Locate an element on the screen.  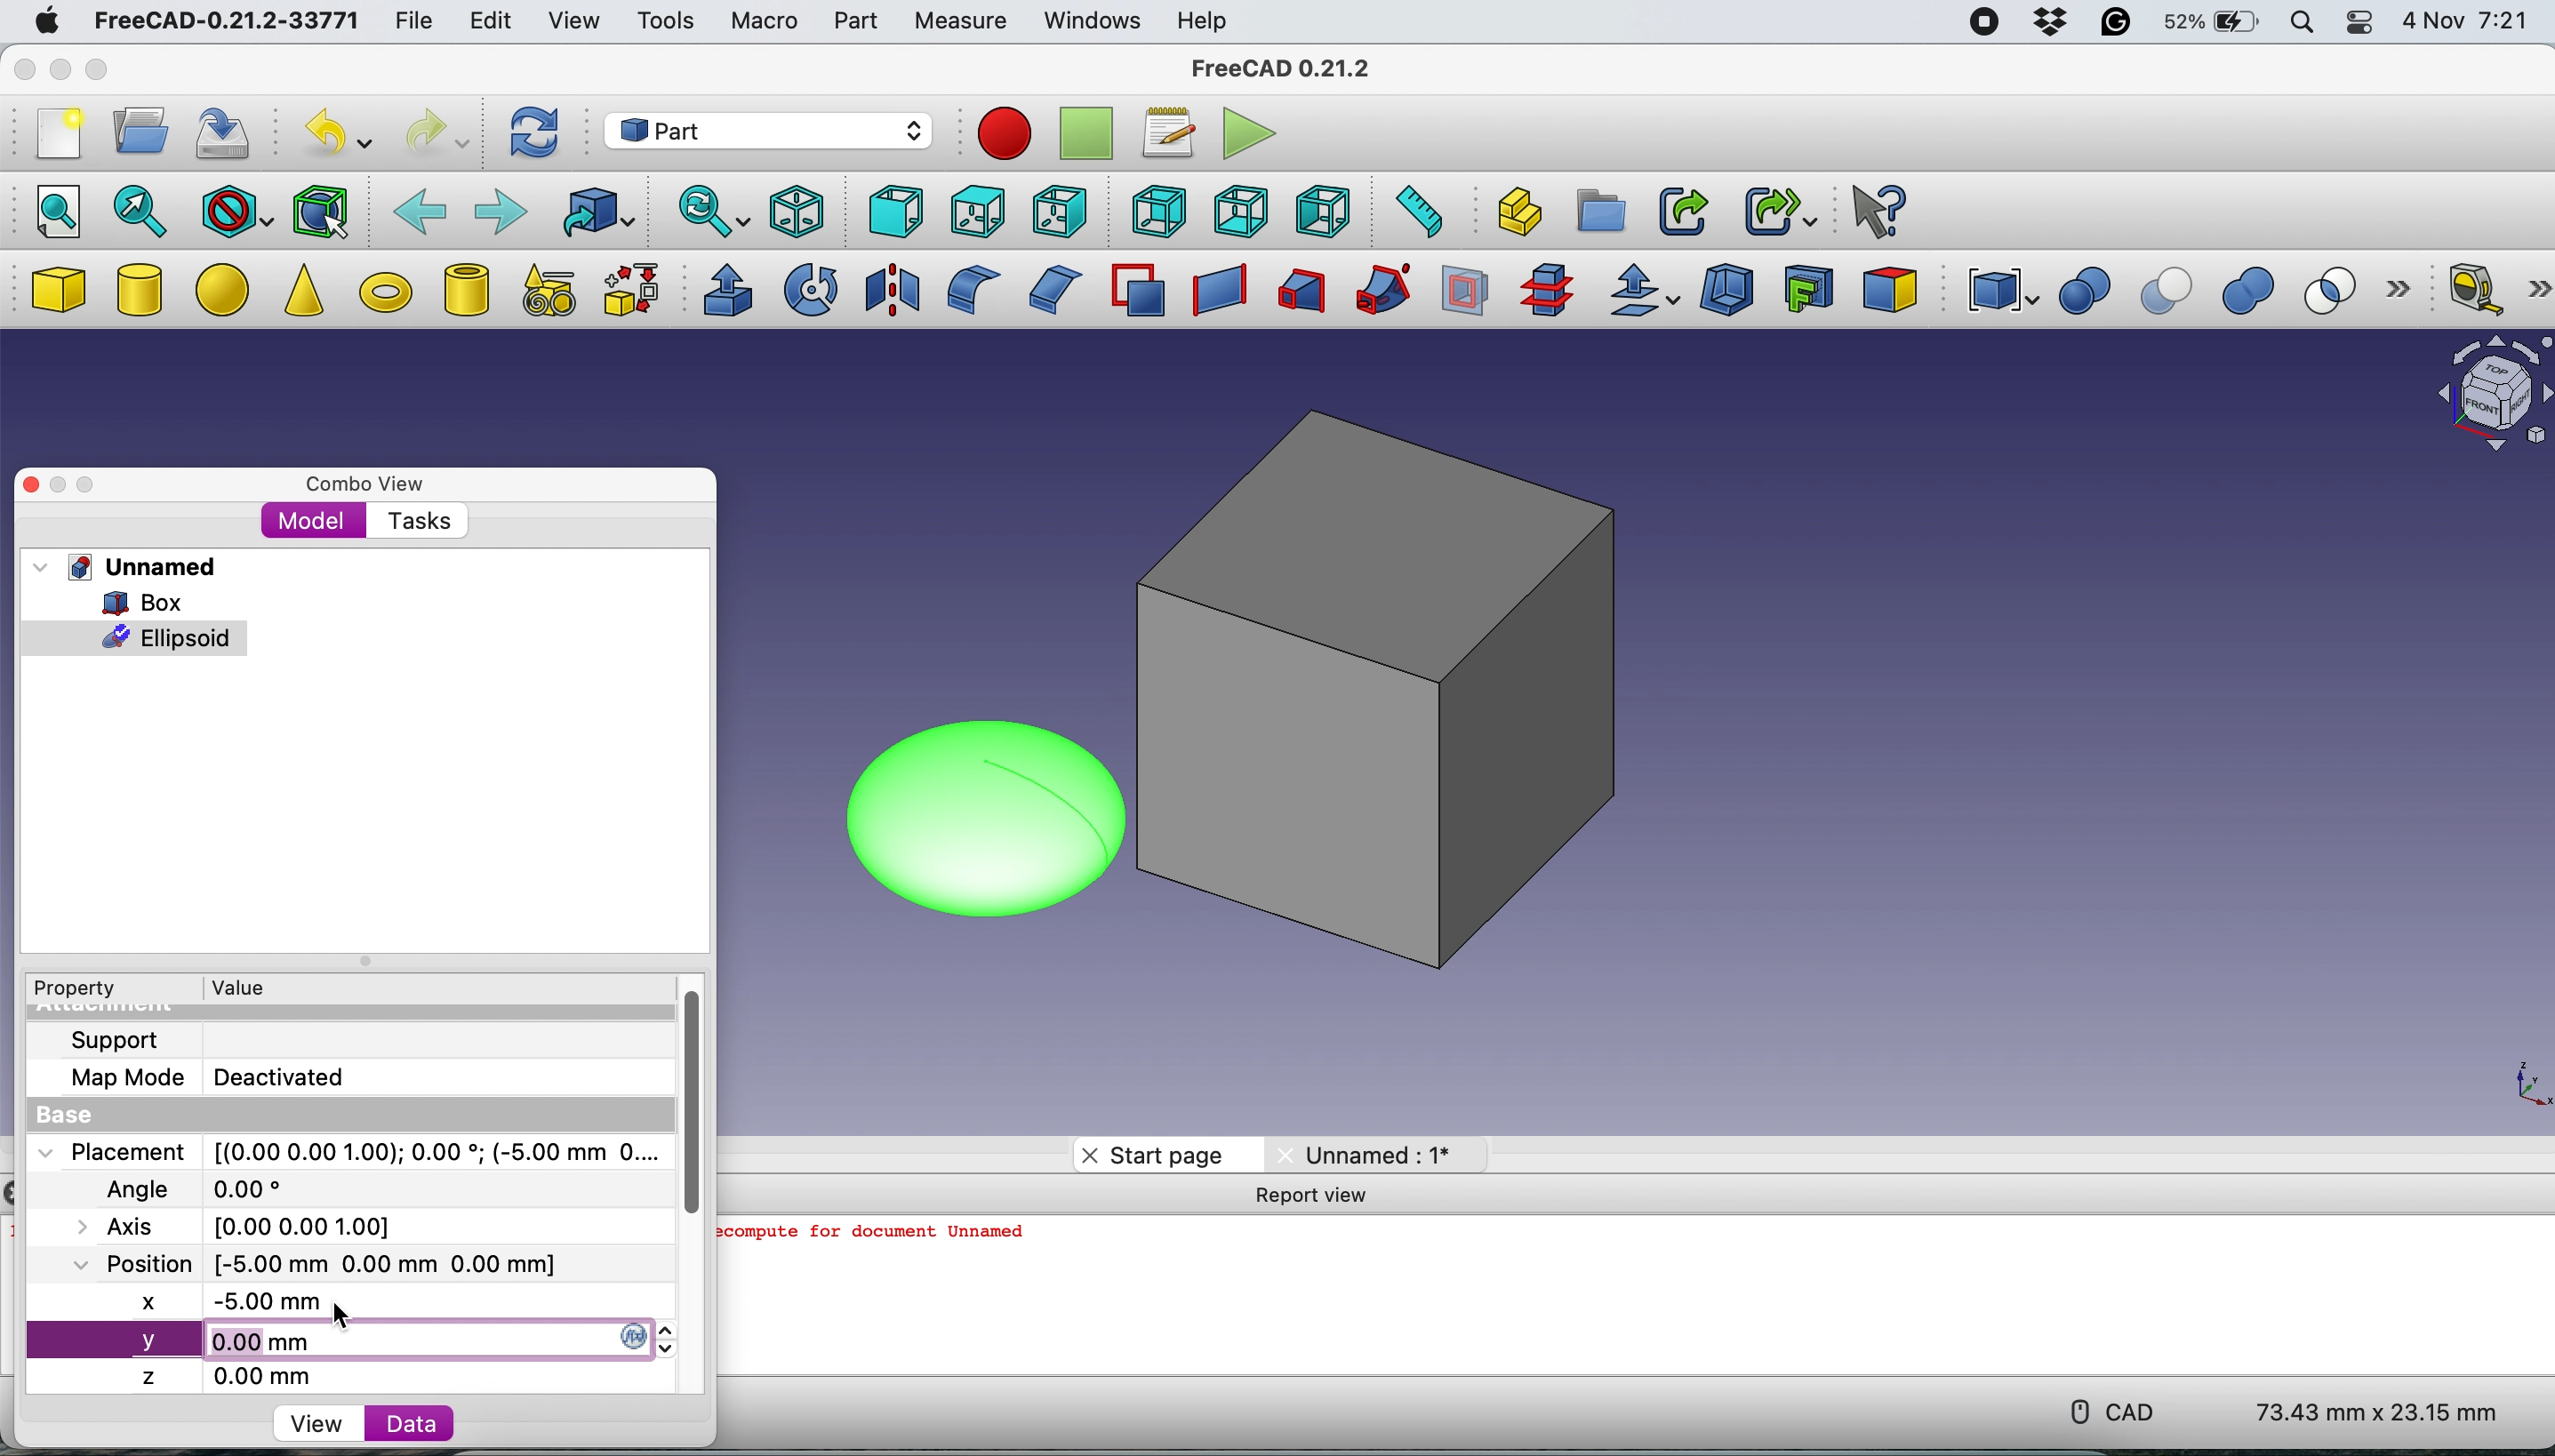
mac logo is located at coordinates (42, 23).